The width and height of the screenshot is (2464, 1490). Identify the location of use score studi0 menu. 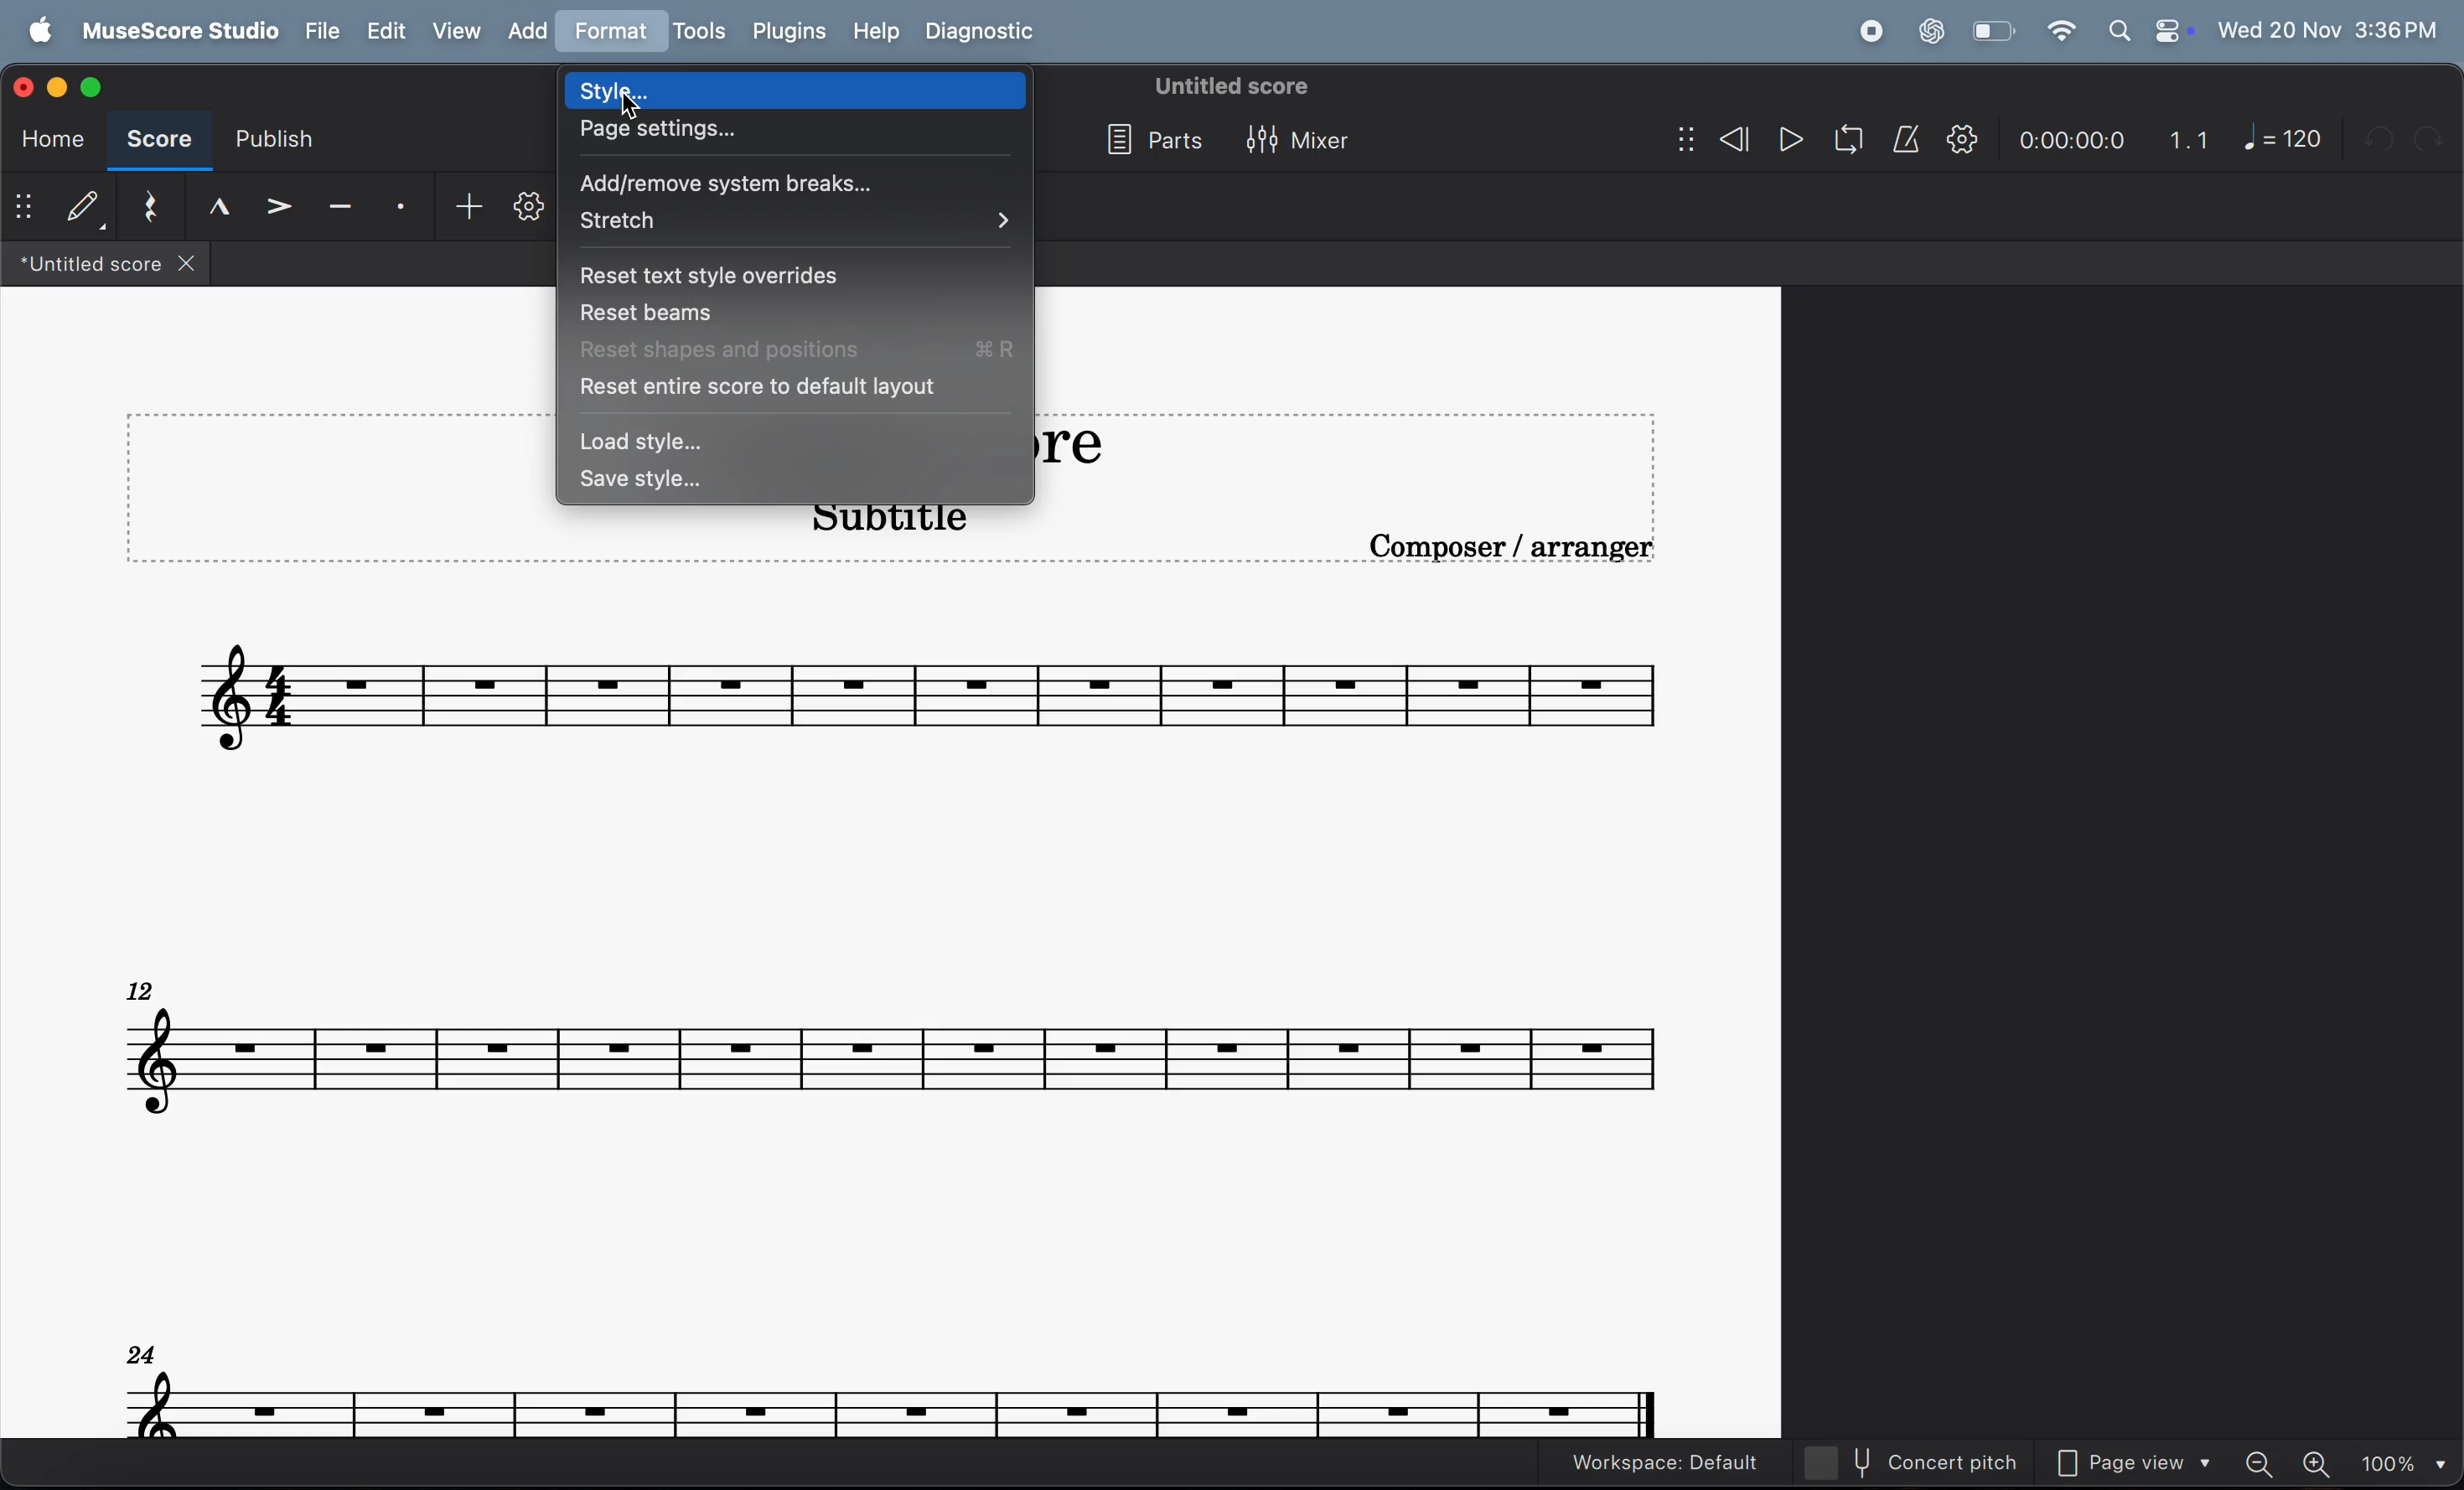
(175, 32).